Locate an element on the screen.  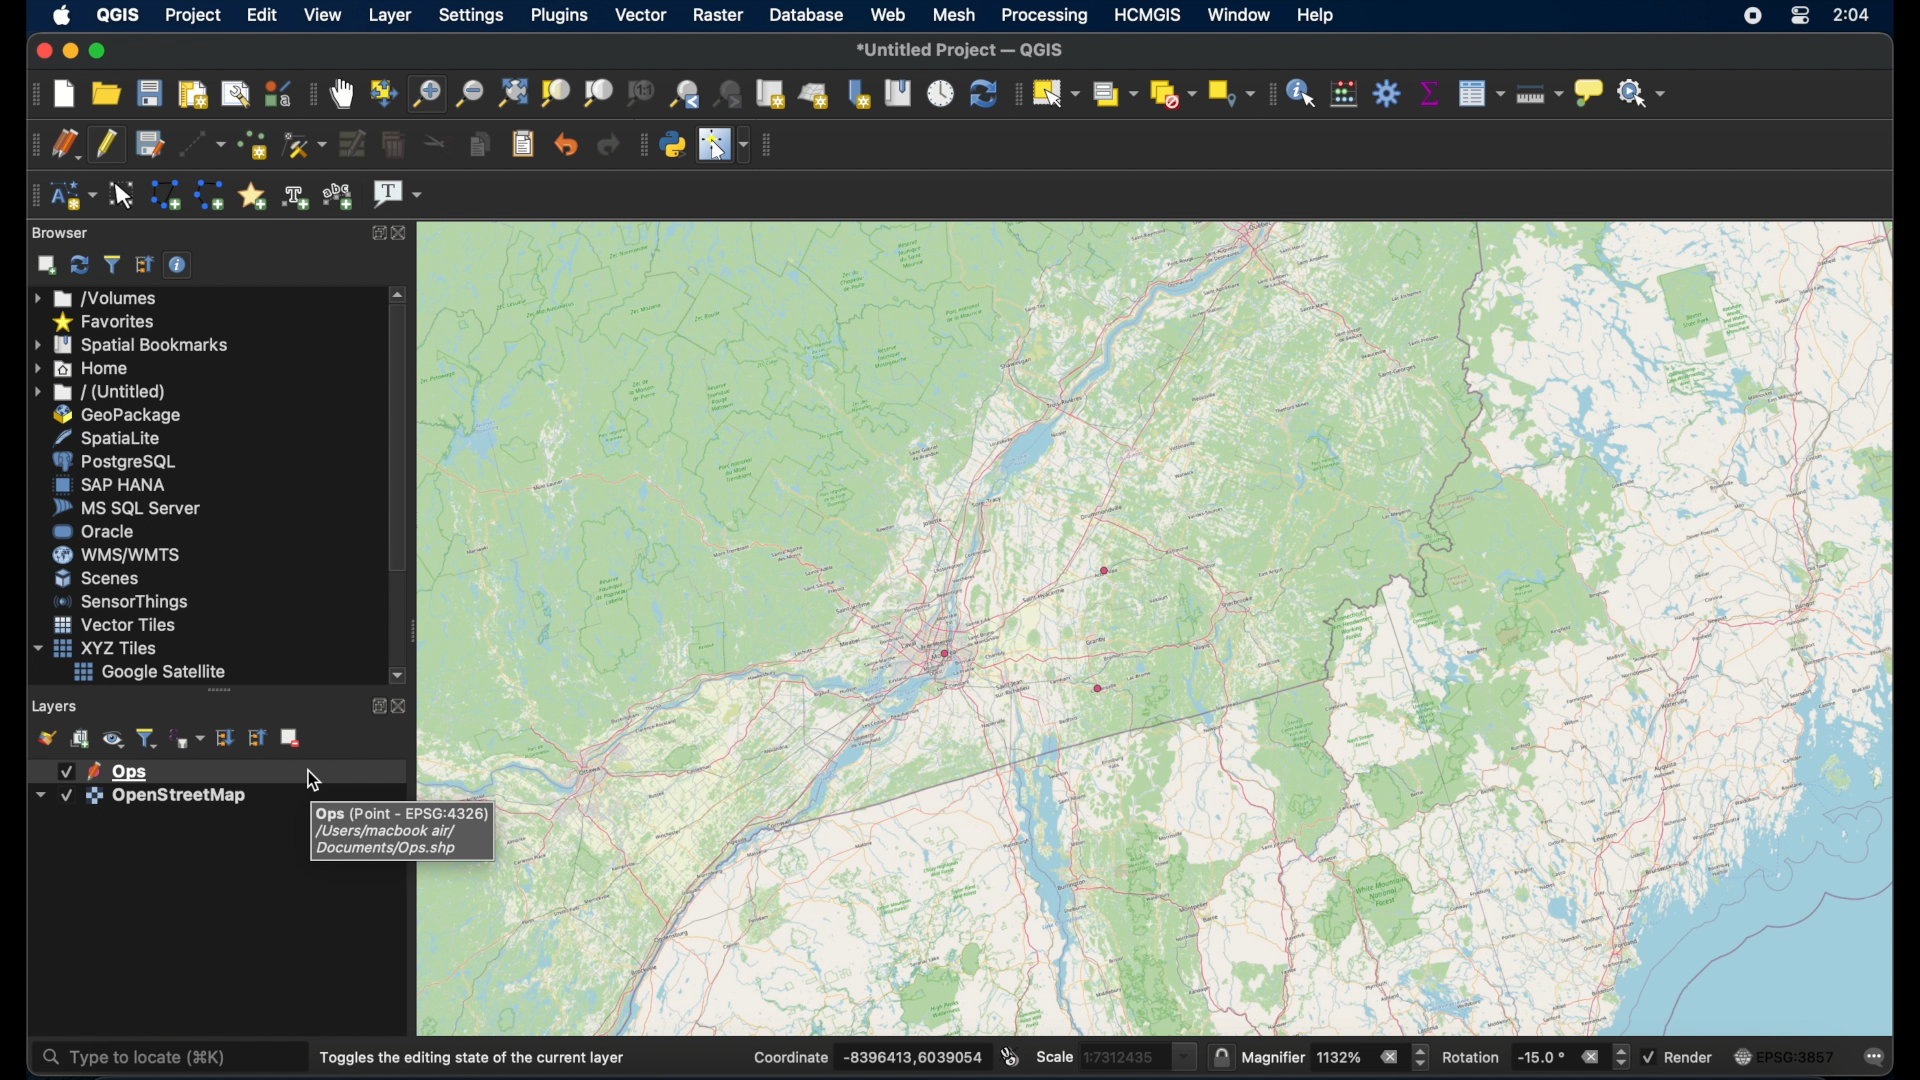
create text annotation along line is located at coordinates (340, 196).